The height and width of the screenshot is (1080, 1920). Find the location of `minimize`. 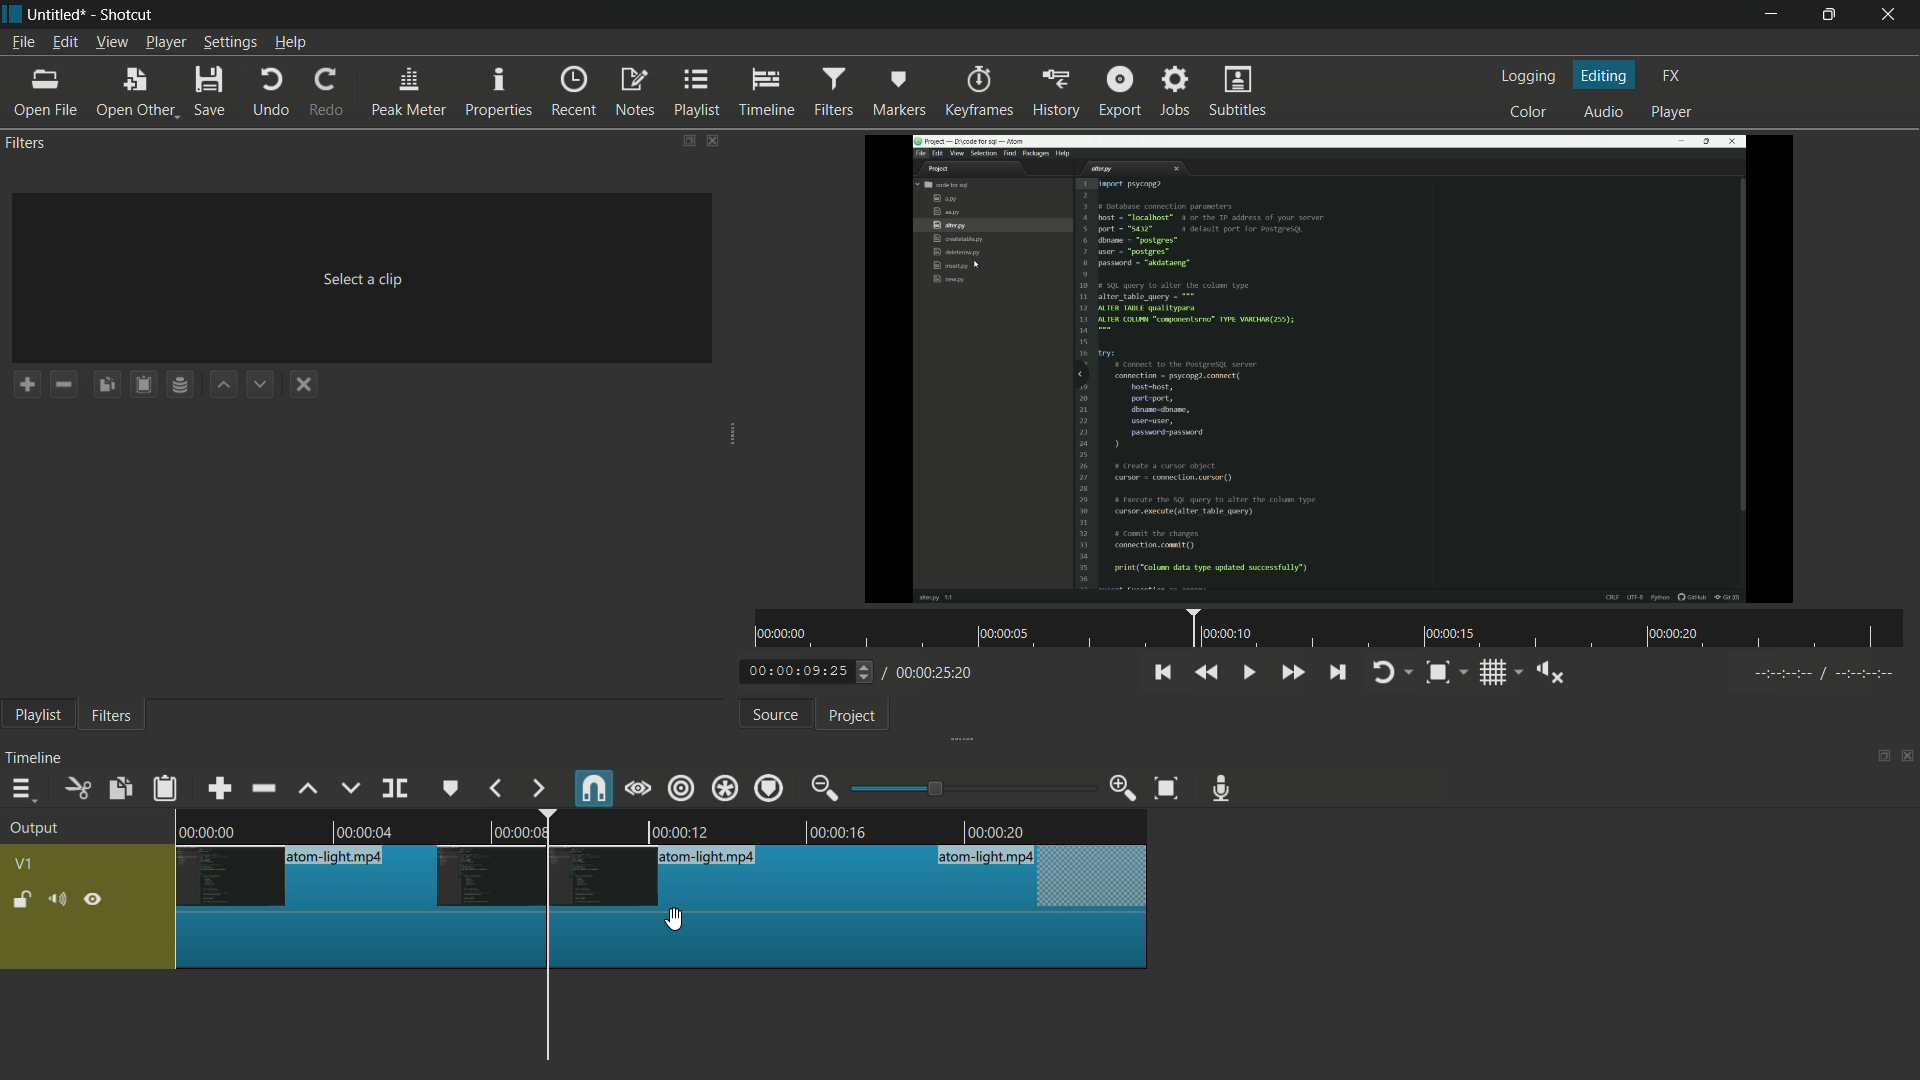

minimize is located at coordinates (1768, 15).